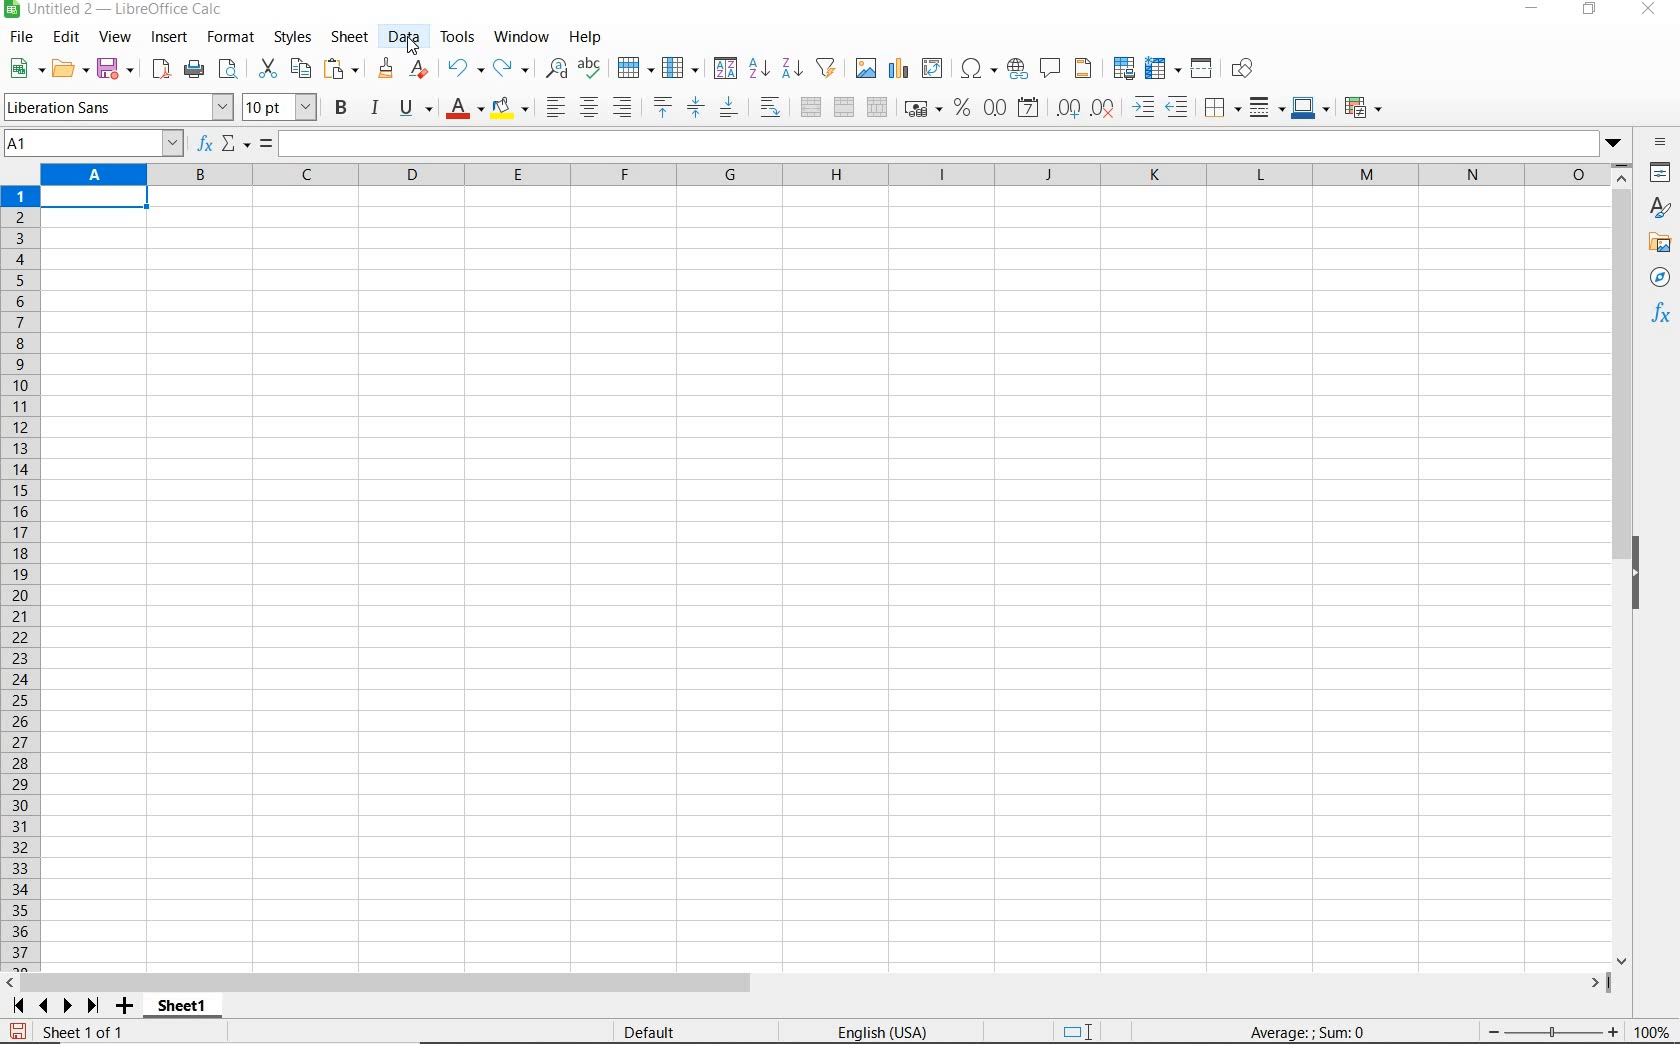 This screenshot has height=1044, width=1680. I want to click on align bottom, so click(727, 110).